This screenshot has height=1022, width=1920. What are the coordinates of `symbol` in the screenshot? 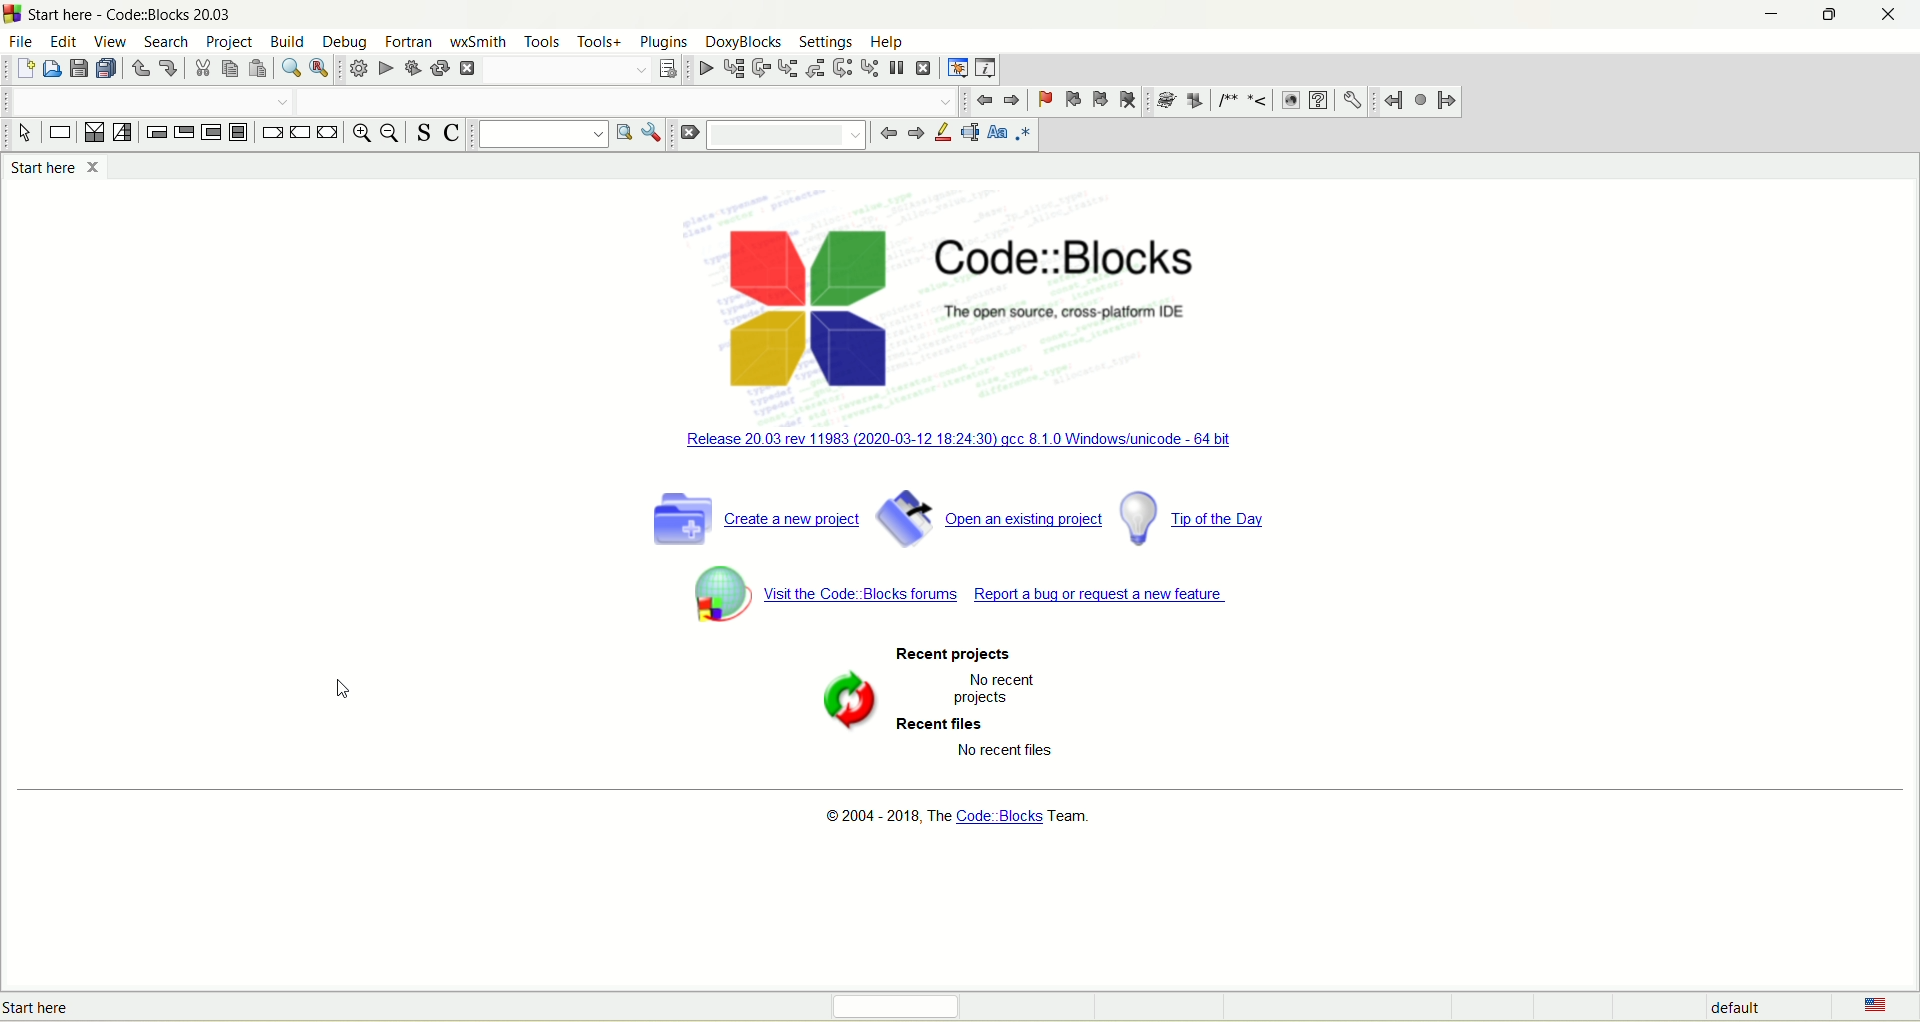 It's located at (844, 696).